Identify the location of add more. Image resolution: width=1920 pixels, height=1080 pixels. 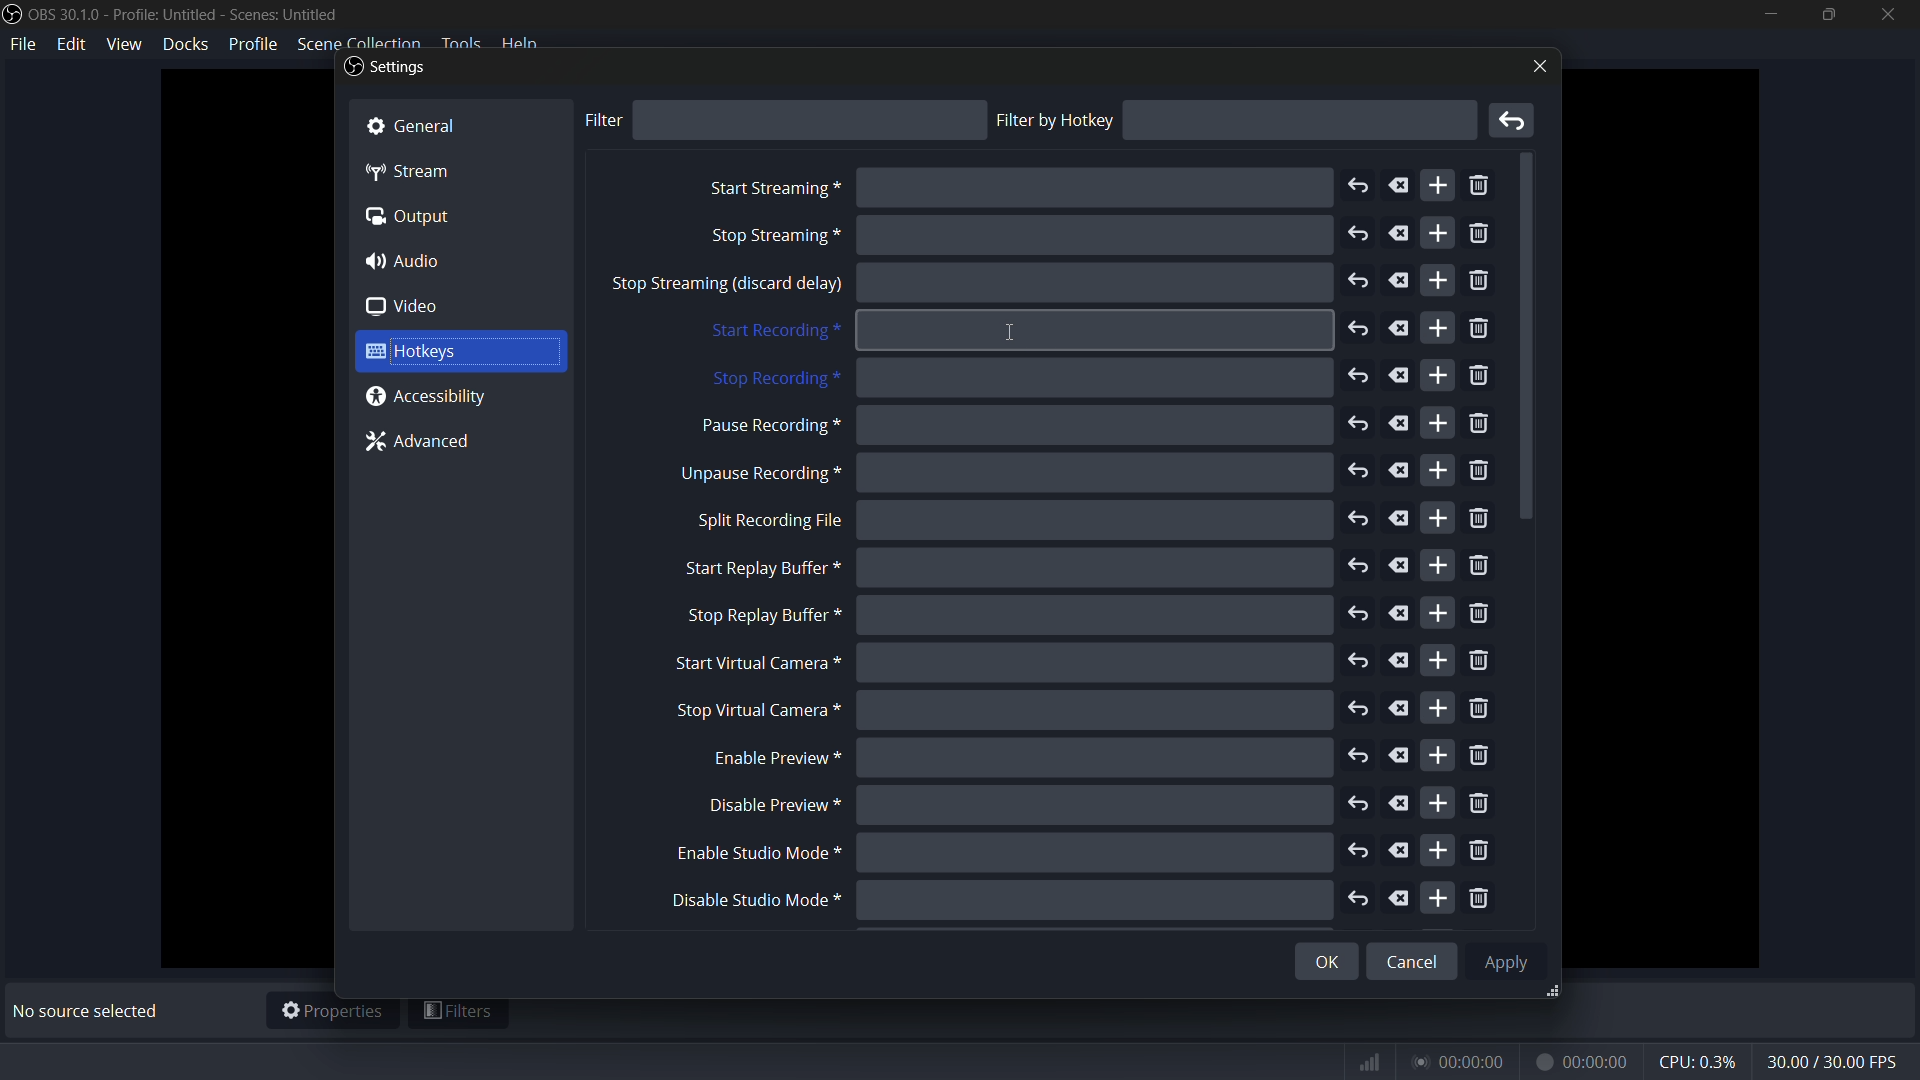
(1440, 707).